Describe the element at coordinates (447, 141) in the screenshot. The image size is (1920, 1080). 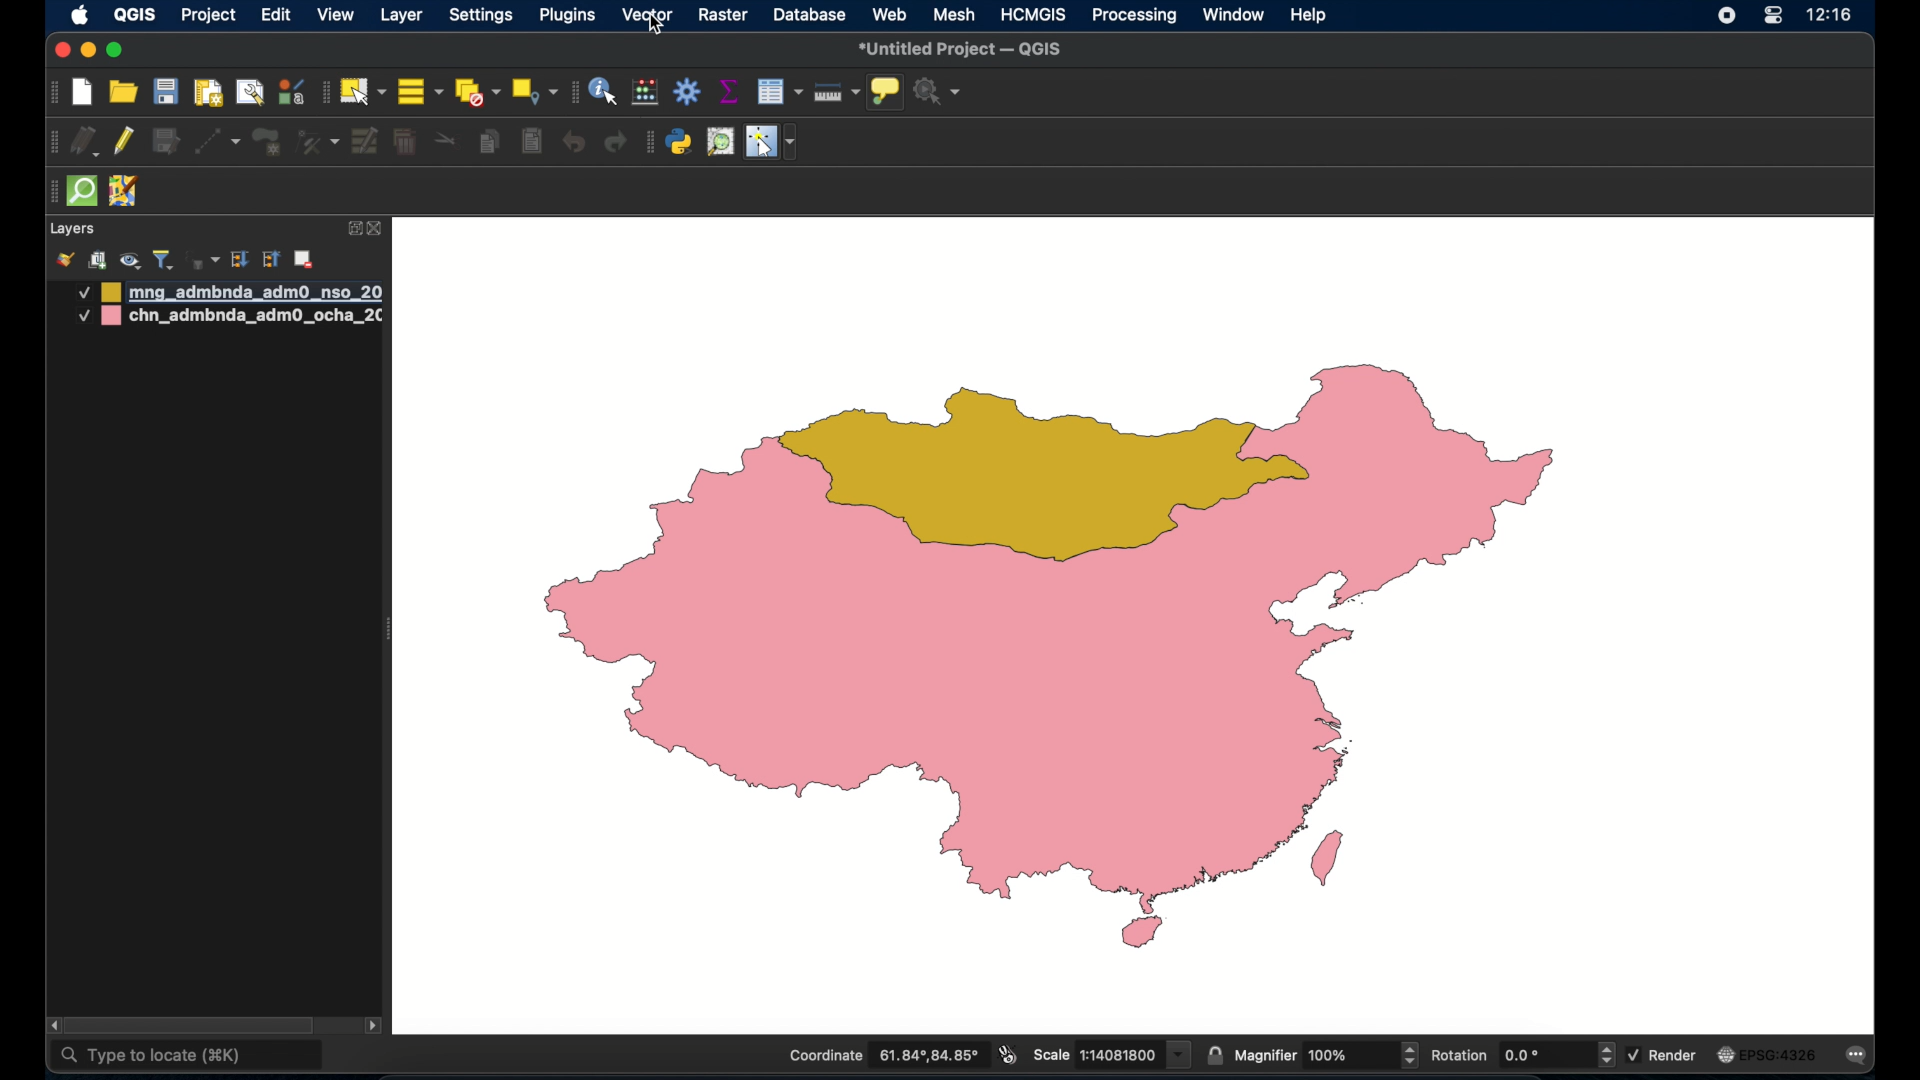
I see `cut features` at that location.